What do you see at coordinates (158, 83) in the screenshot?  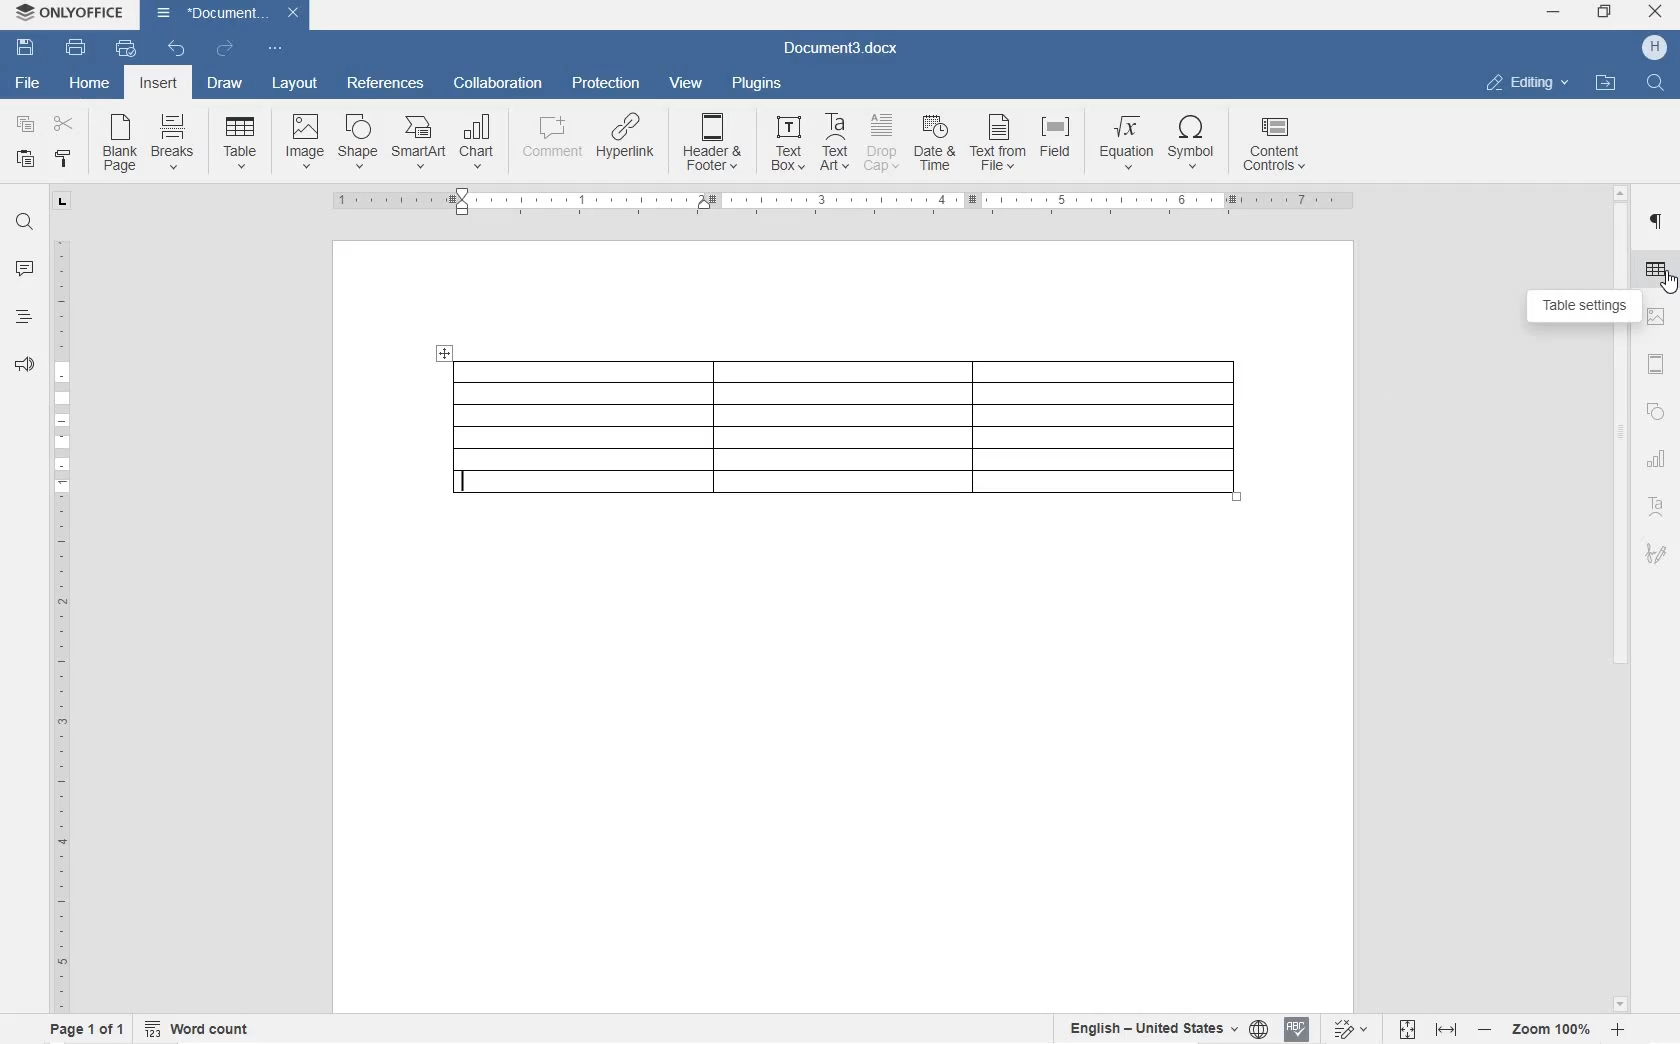 I see `INSERT` at bounding box center [158, 83].